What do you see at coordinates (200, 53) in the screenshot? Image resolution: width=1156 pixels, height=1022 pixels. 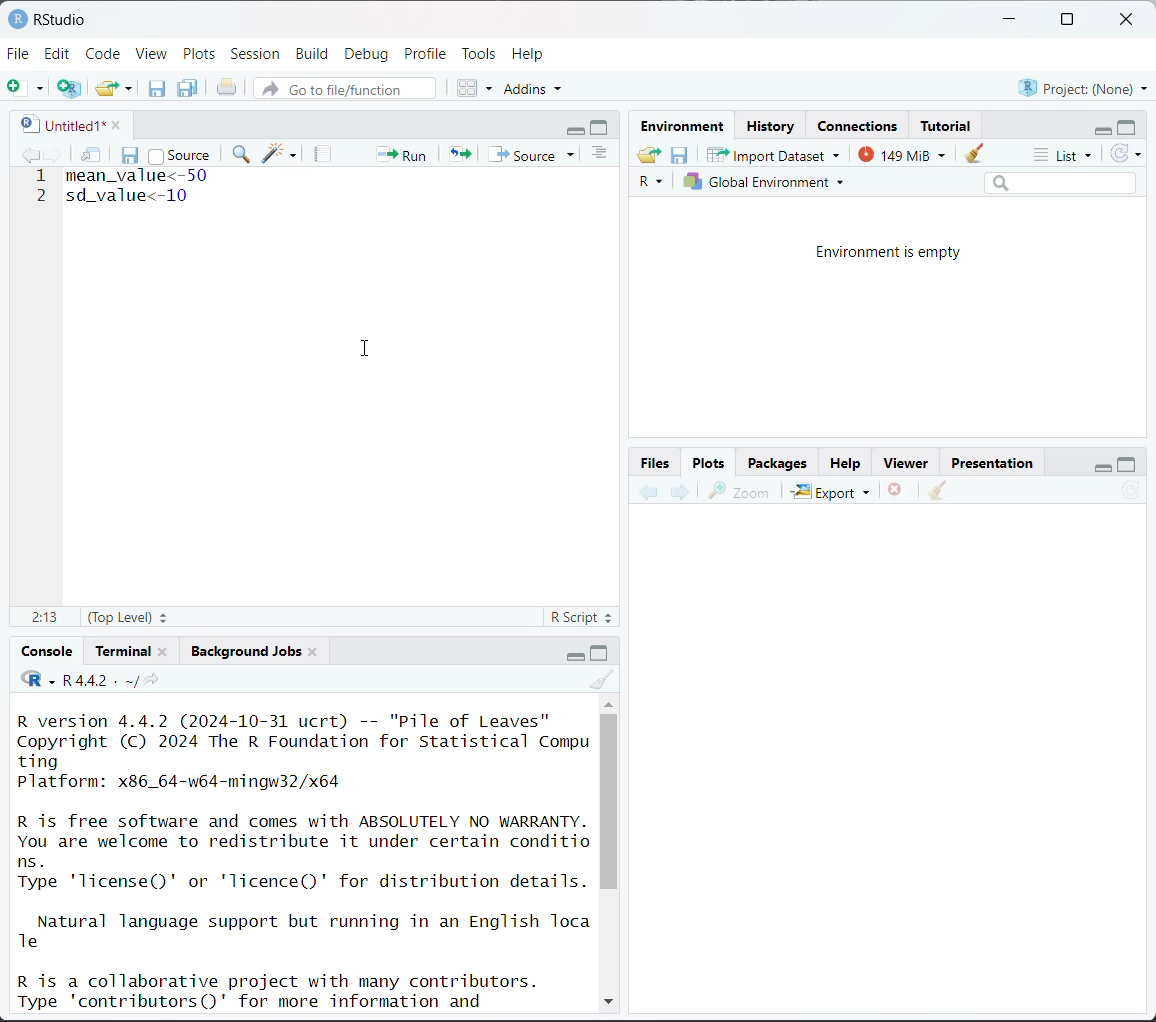 I see `Plots` at bounding box center [200, 53].